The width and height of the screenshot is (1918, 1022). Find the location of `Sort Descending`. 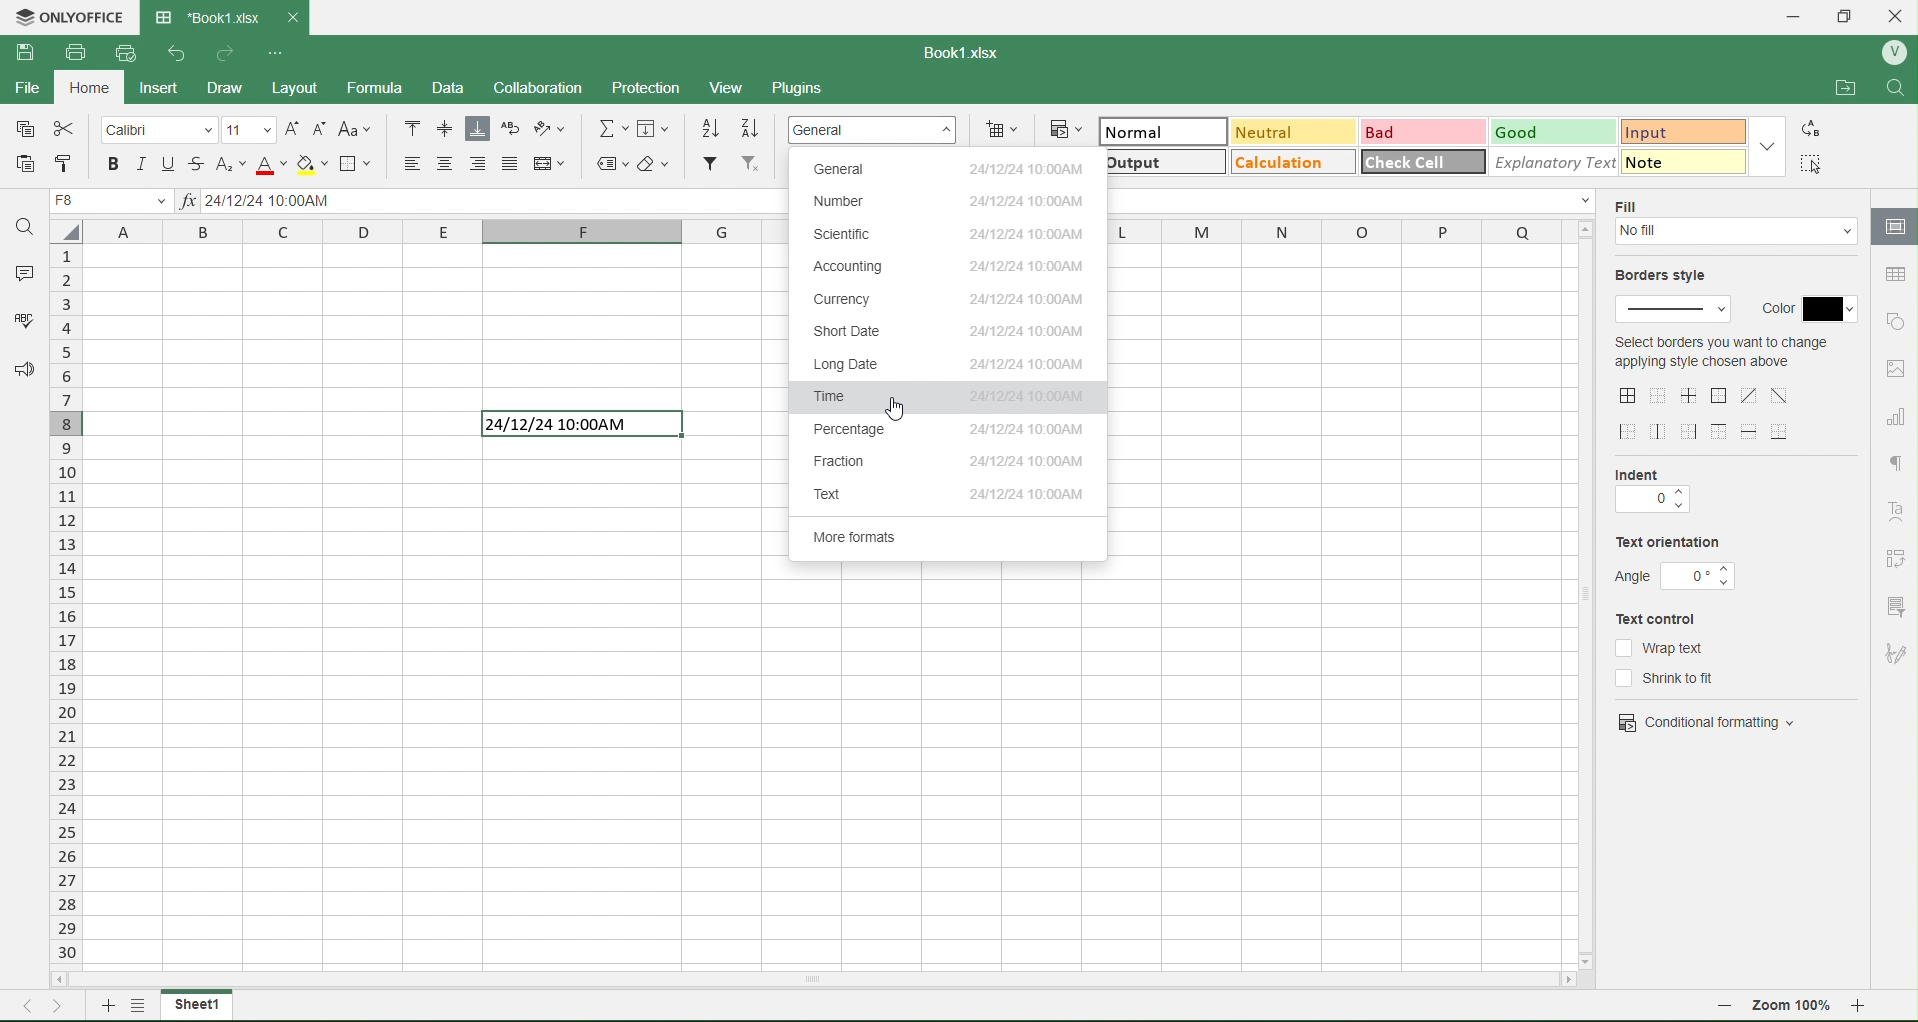

Sort Descending is located at coordinates (753, 127).